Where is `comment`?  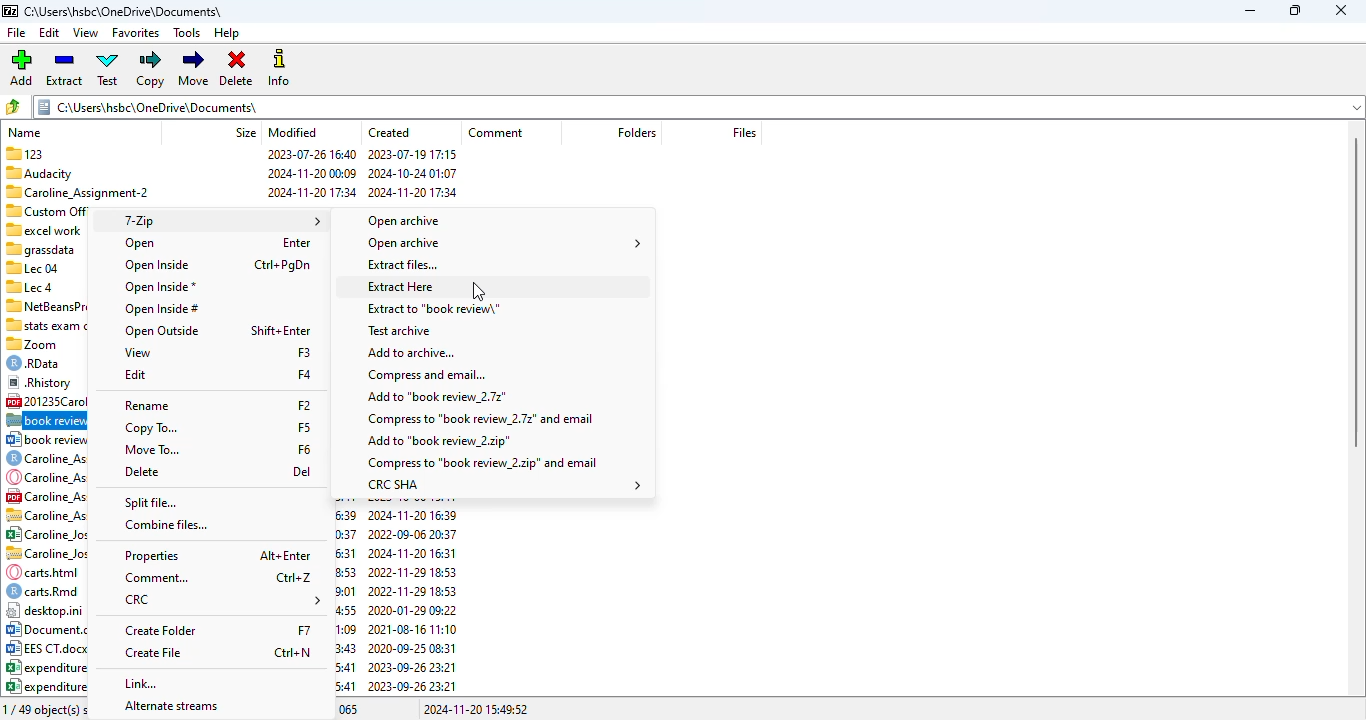 comment is located at coordinates (497, 133).